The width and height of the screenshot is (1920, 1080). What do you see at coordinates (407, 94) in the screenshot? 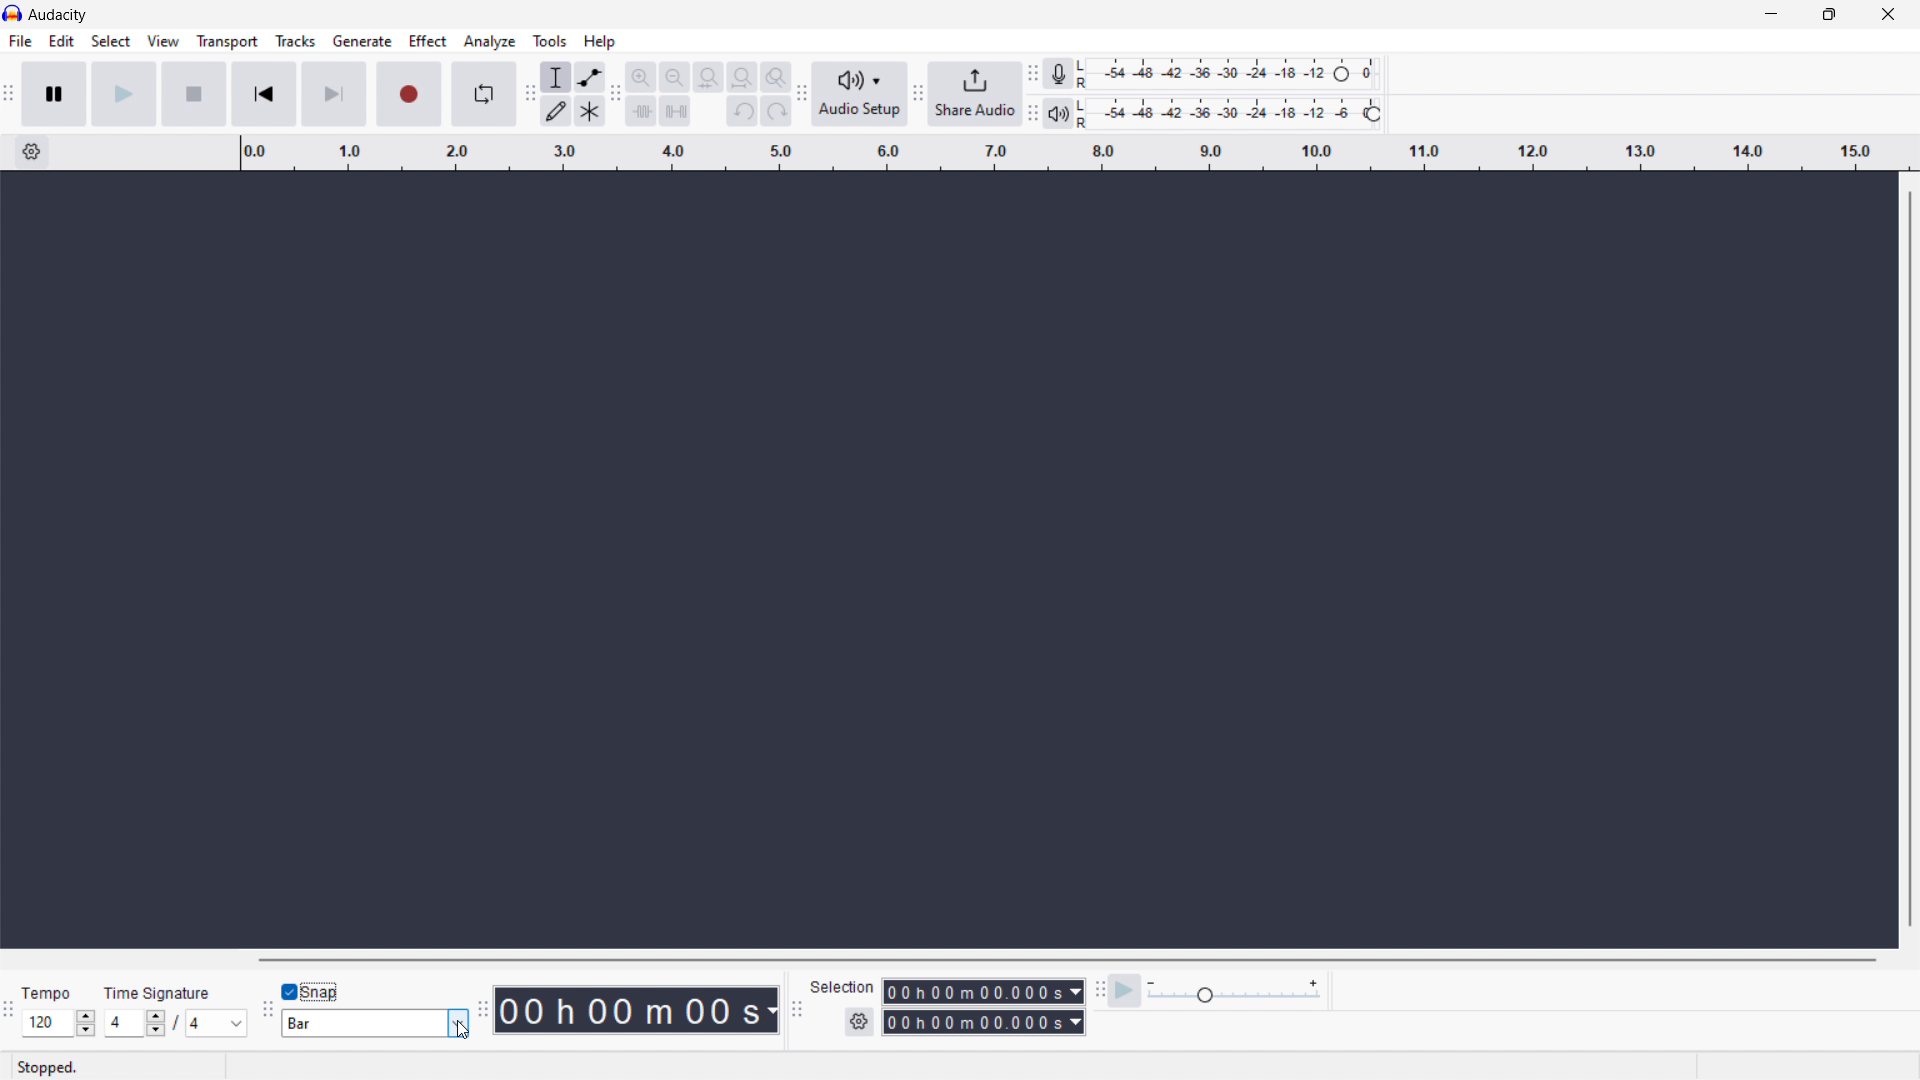
I see `record` at bounding box center [407, 94].